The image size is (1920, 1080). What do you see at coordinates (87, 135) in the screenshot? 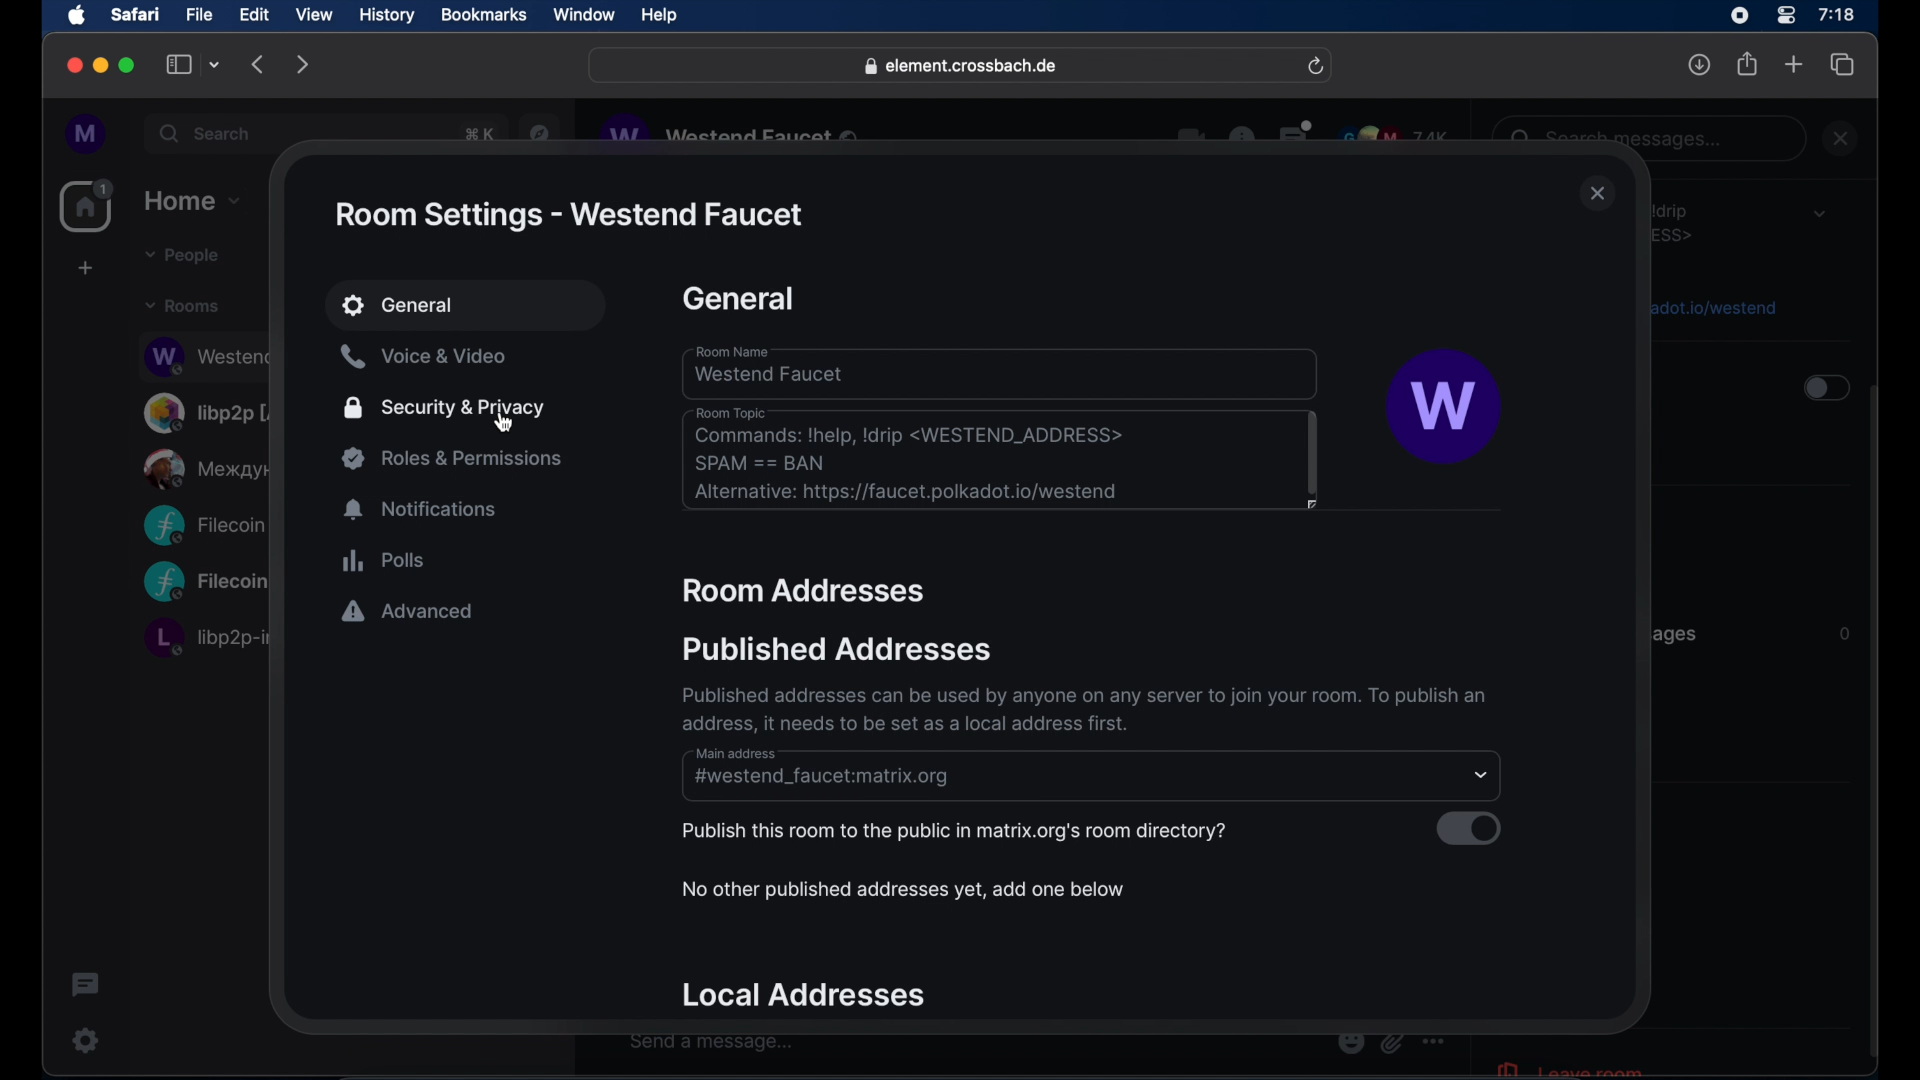
I see `profile` at bounding box center [87, 135].